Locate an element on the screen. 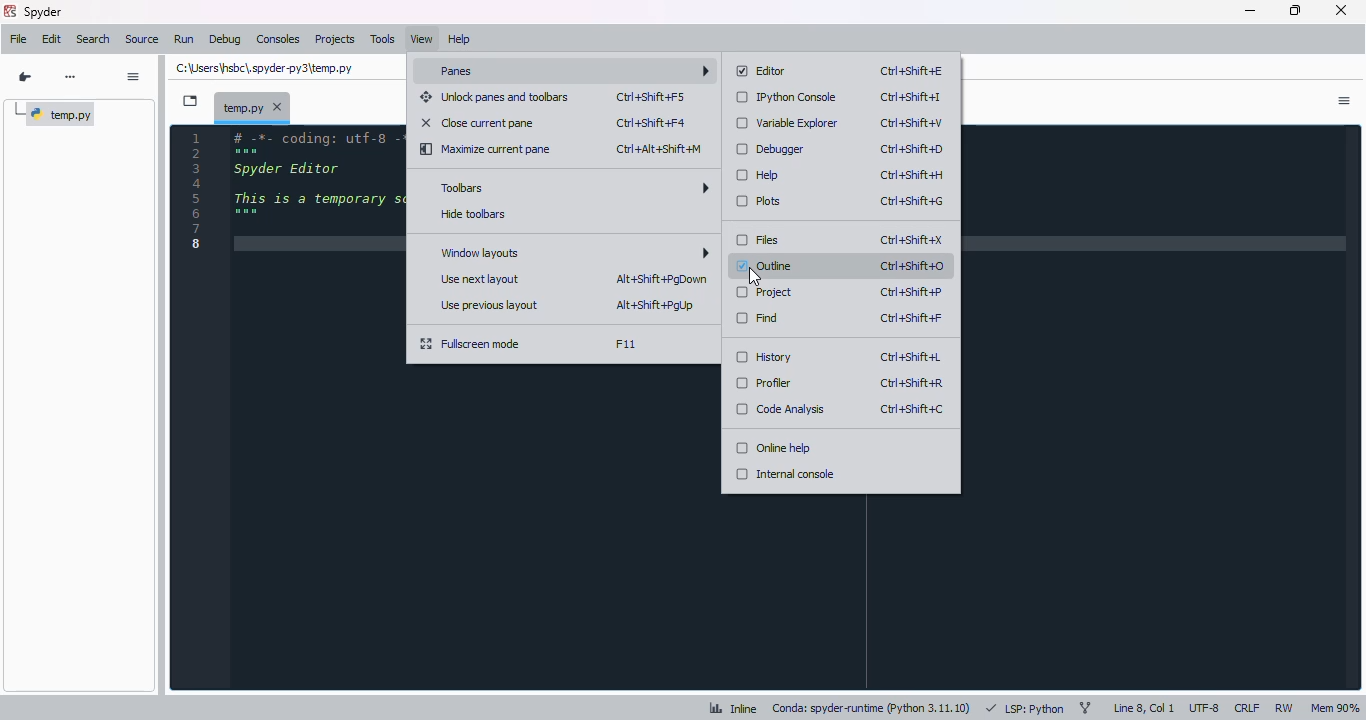 The image size is (1366, 720). shortcut for variable explorer is located at coordinates (911, 122).